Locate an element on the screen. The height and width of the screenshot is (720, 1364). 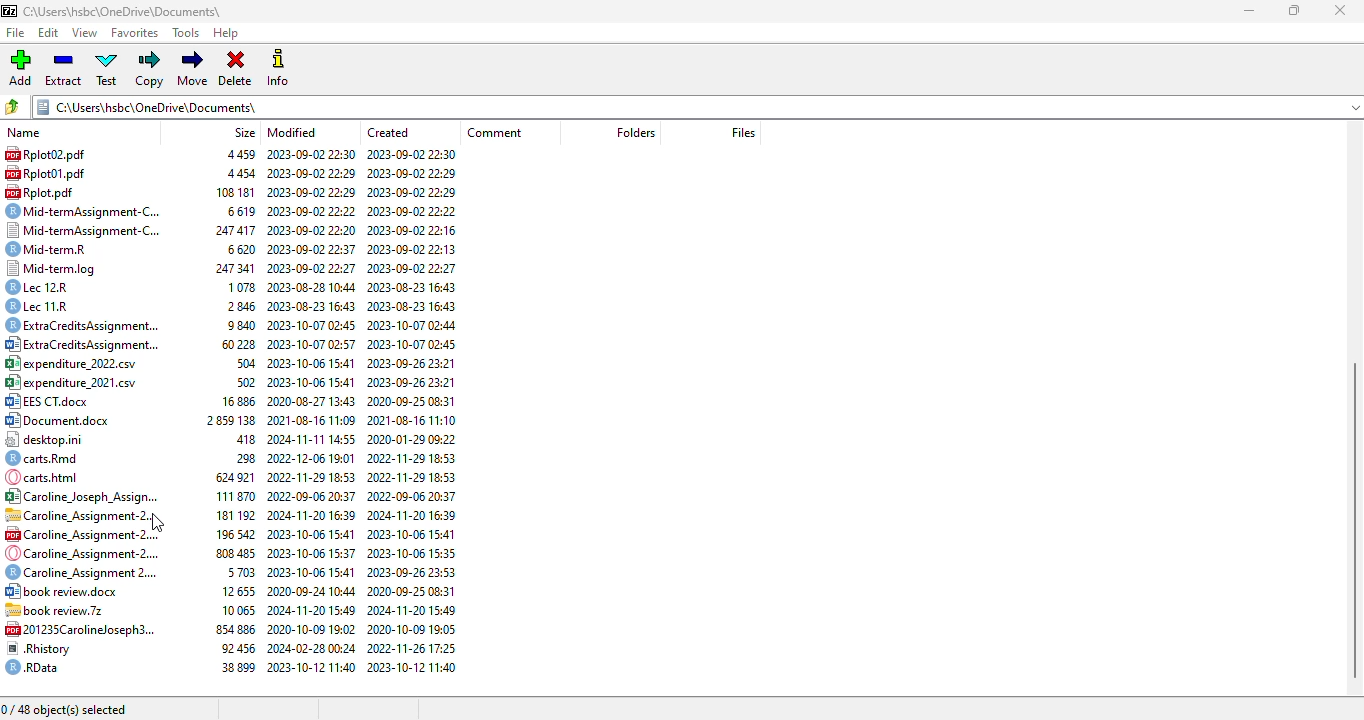
2024-11-20 16:39 is located at coordinates (313, 514).